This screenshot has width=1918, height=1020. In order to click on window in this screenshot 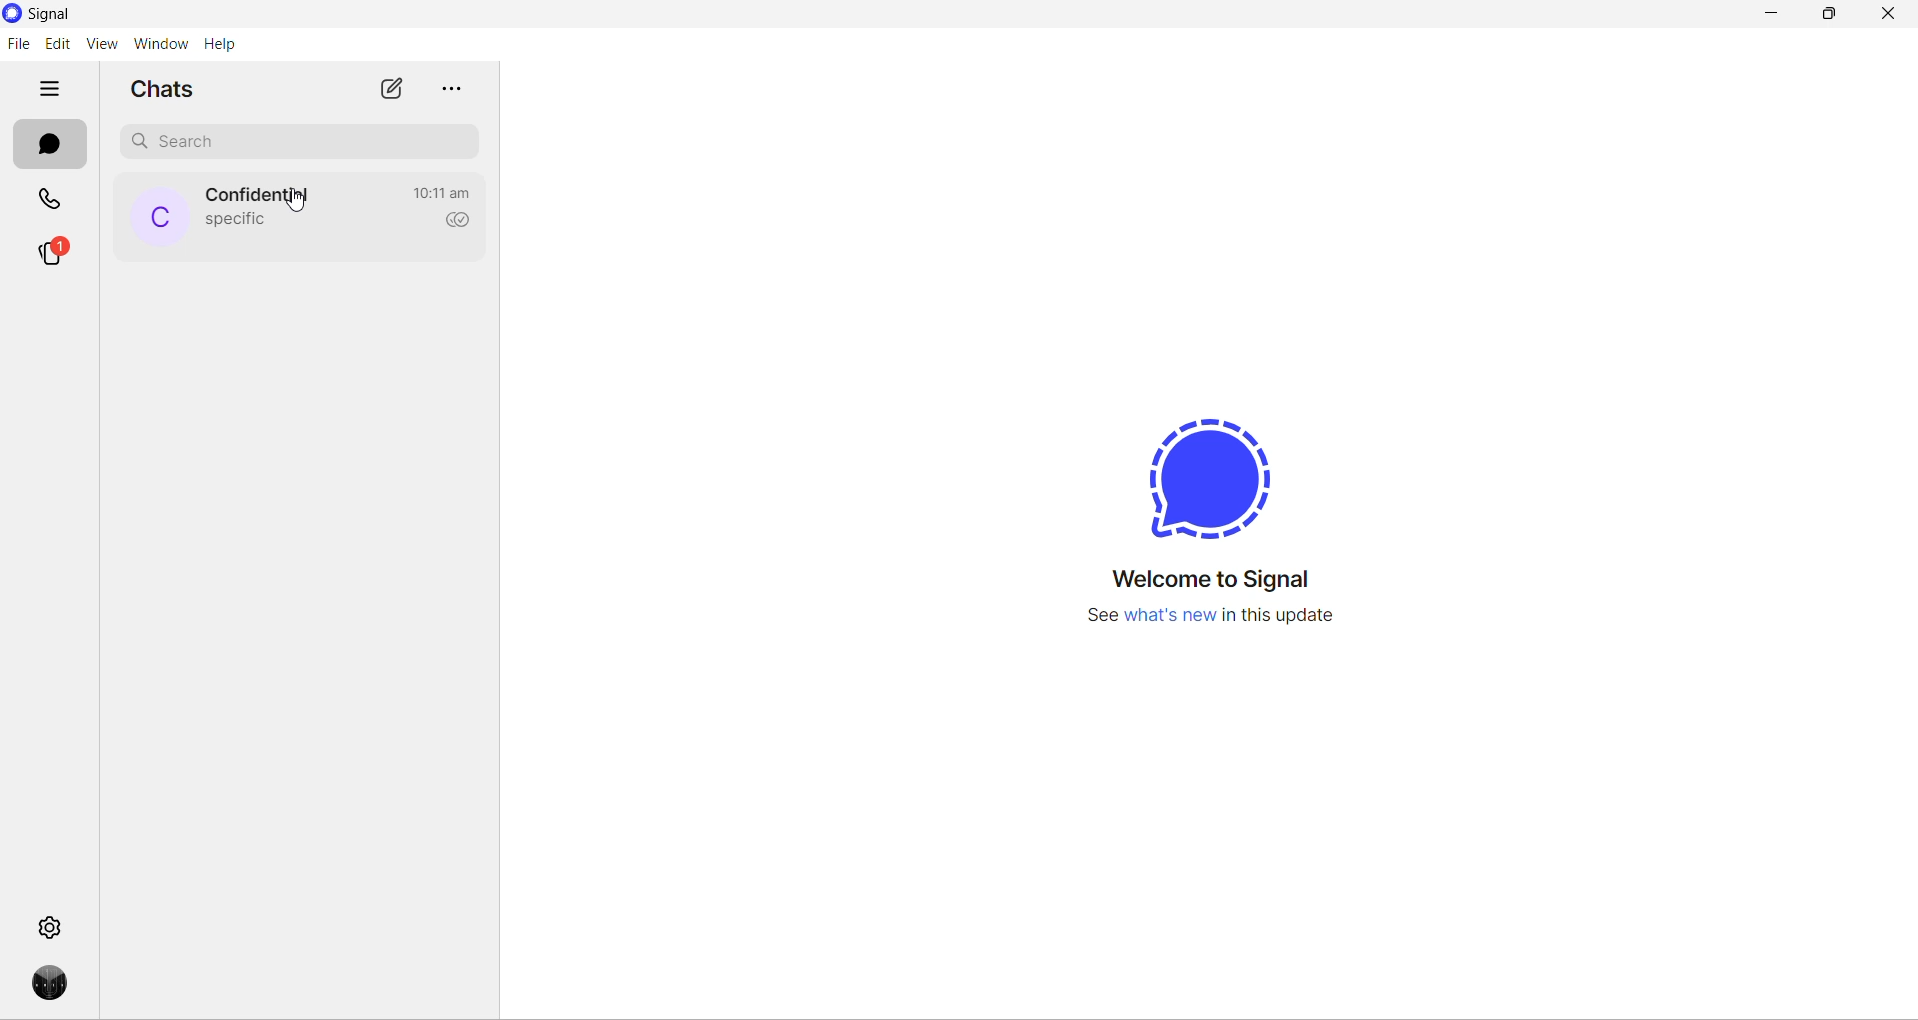, I will do `click(159, 44)`.